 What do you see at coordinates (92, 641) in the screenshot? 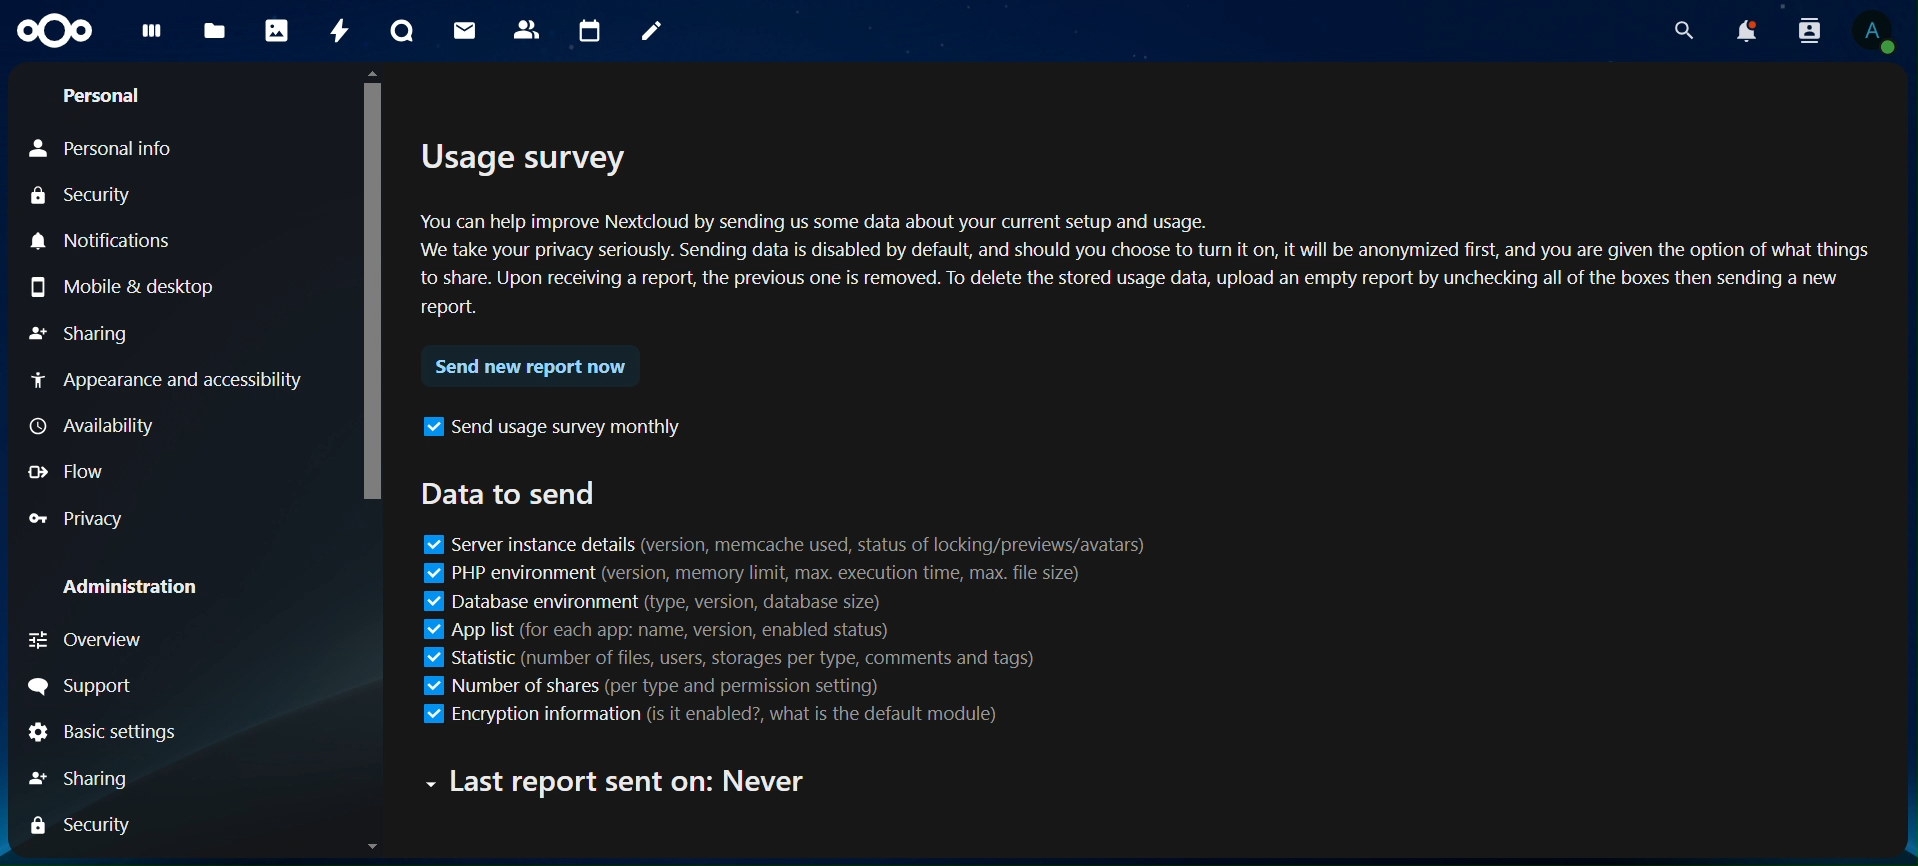
I see `Overview` at bounding box center [92, 641].